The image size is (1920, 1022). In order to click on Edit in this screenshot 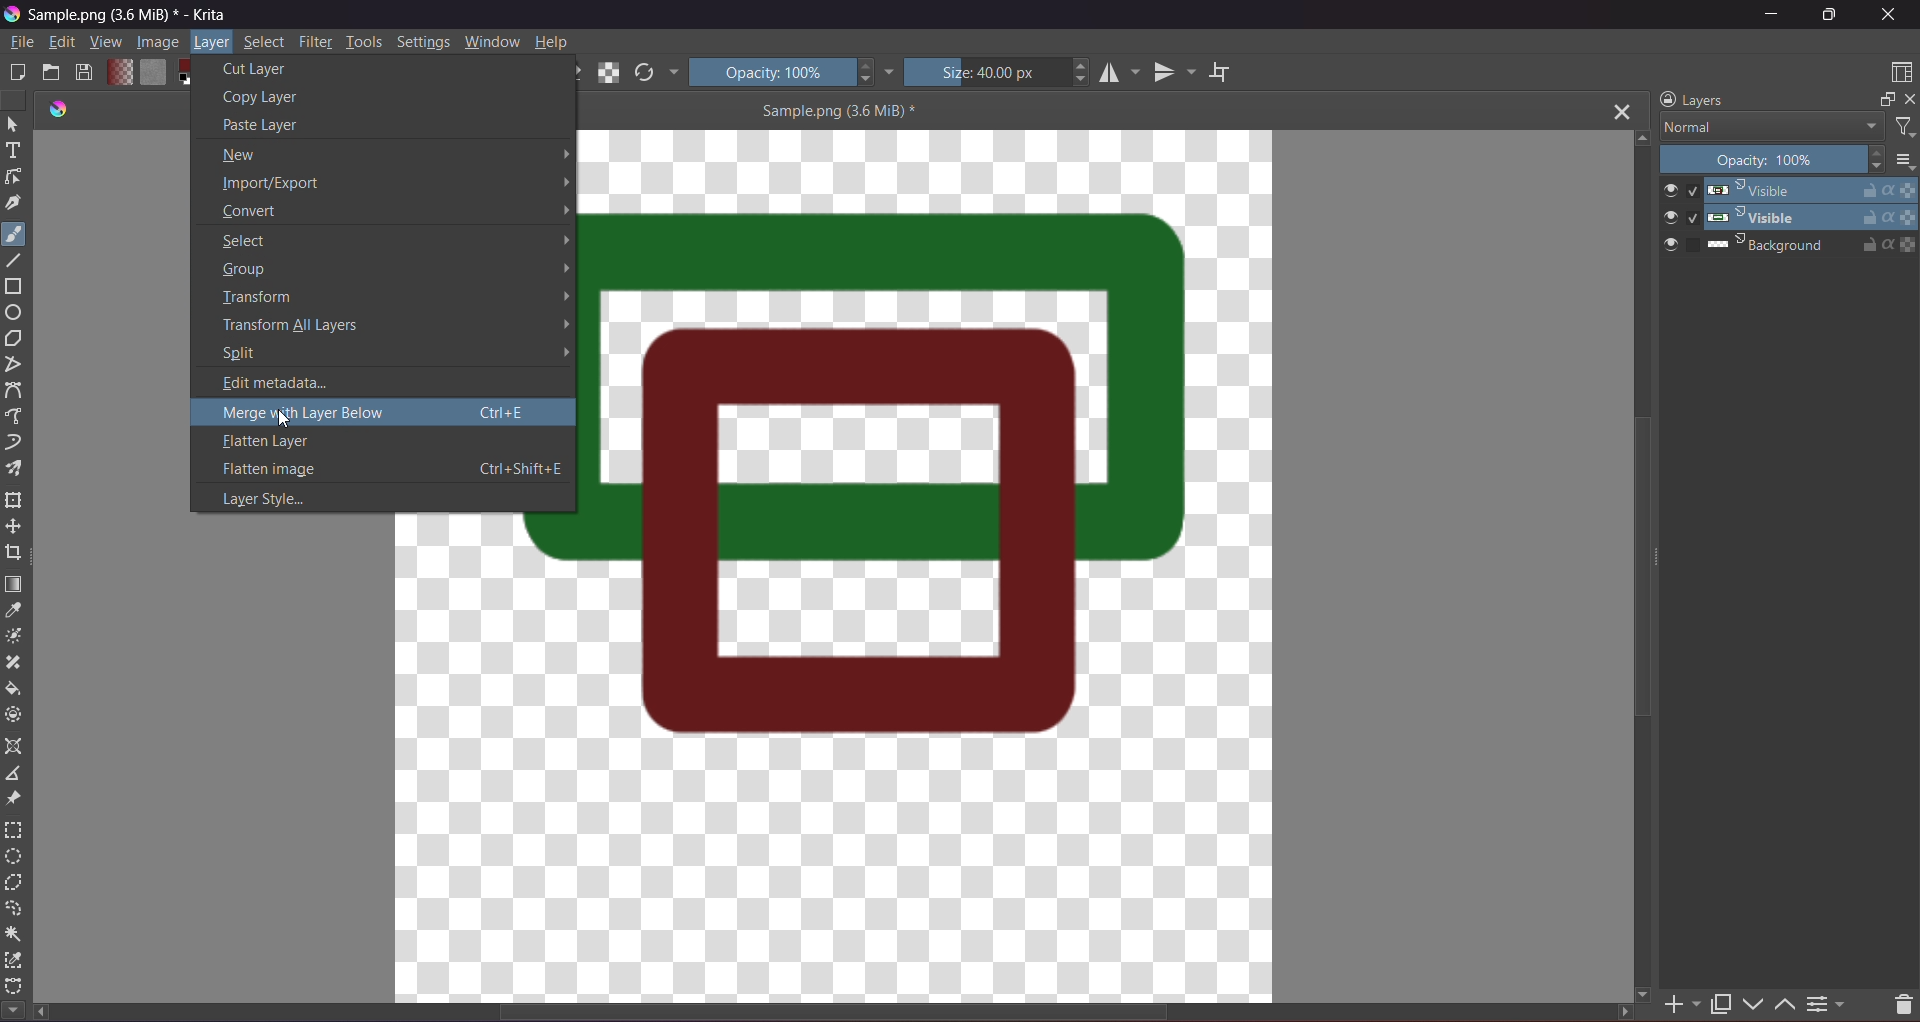, I will do `click(62, 44)`.